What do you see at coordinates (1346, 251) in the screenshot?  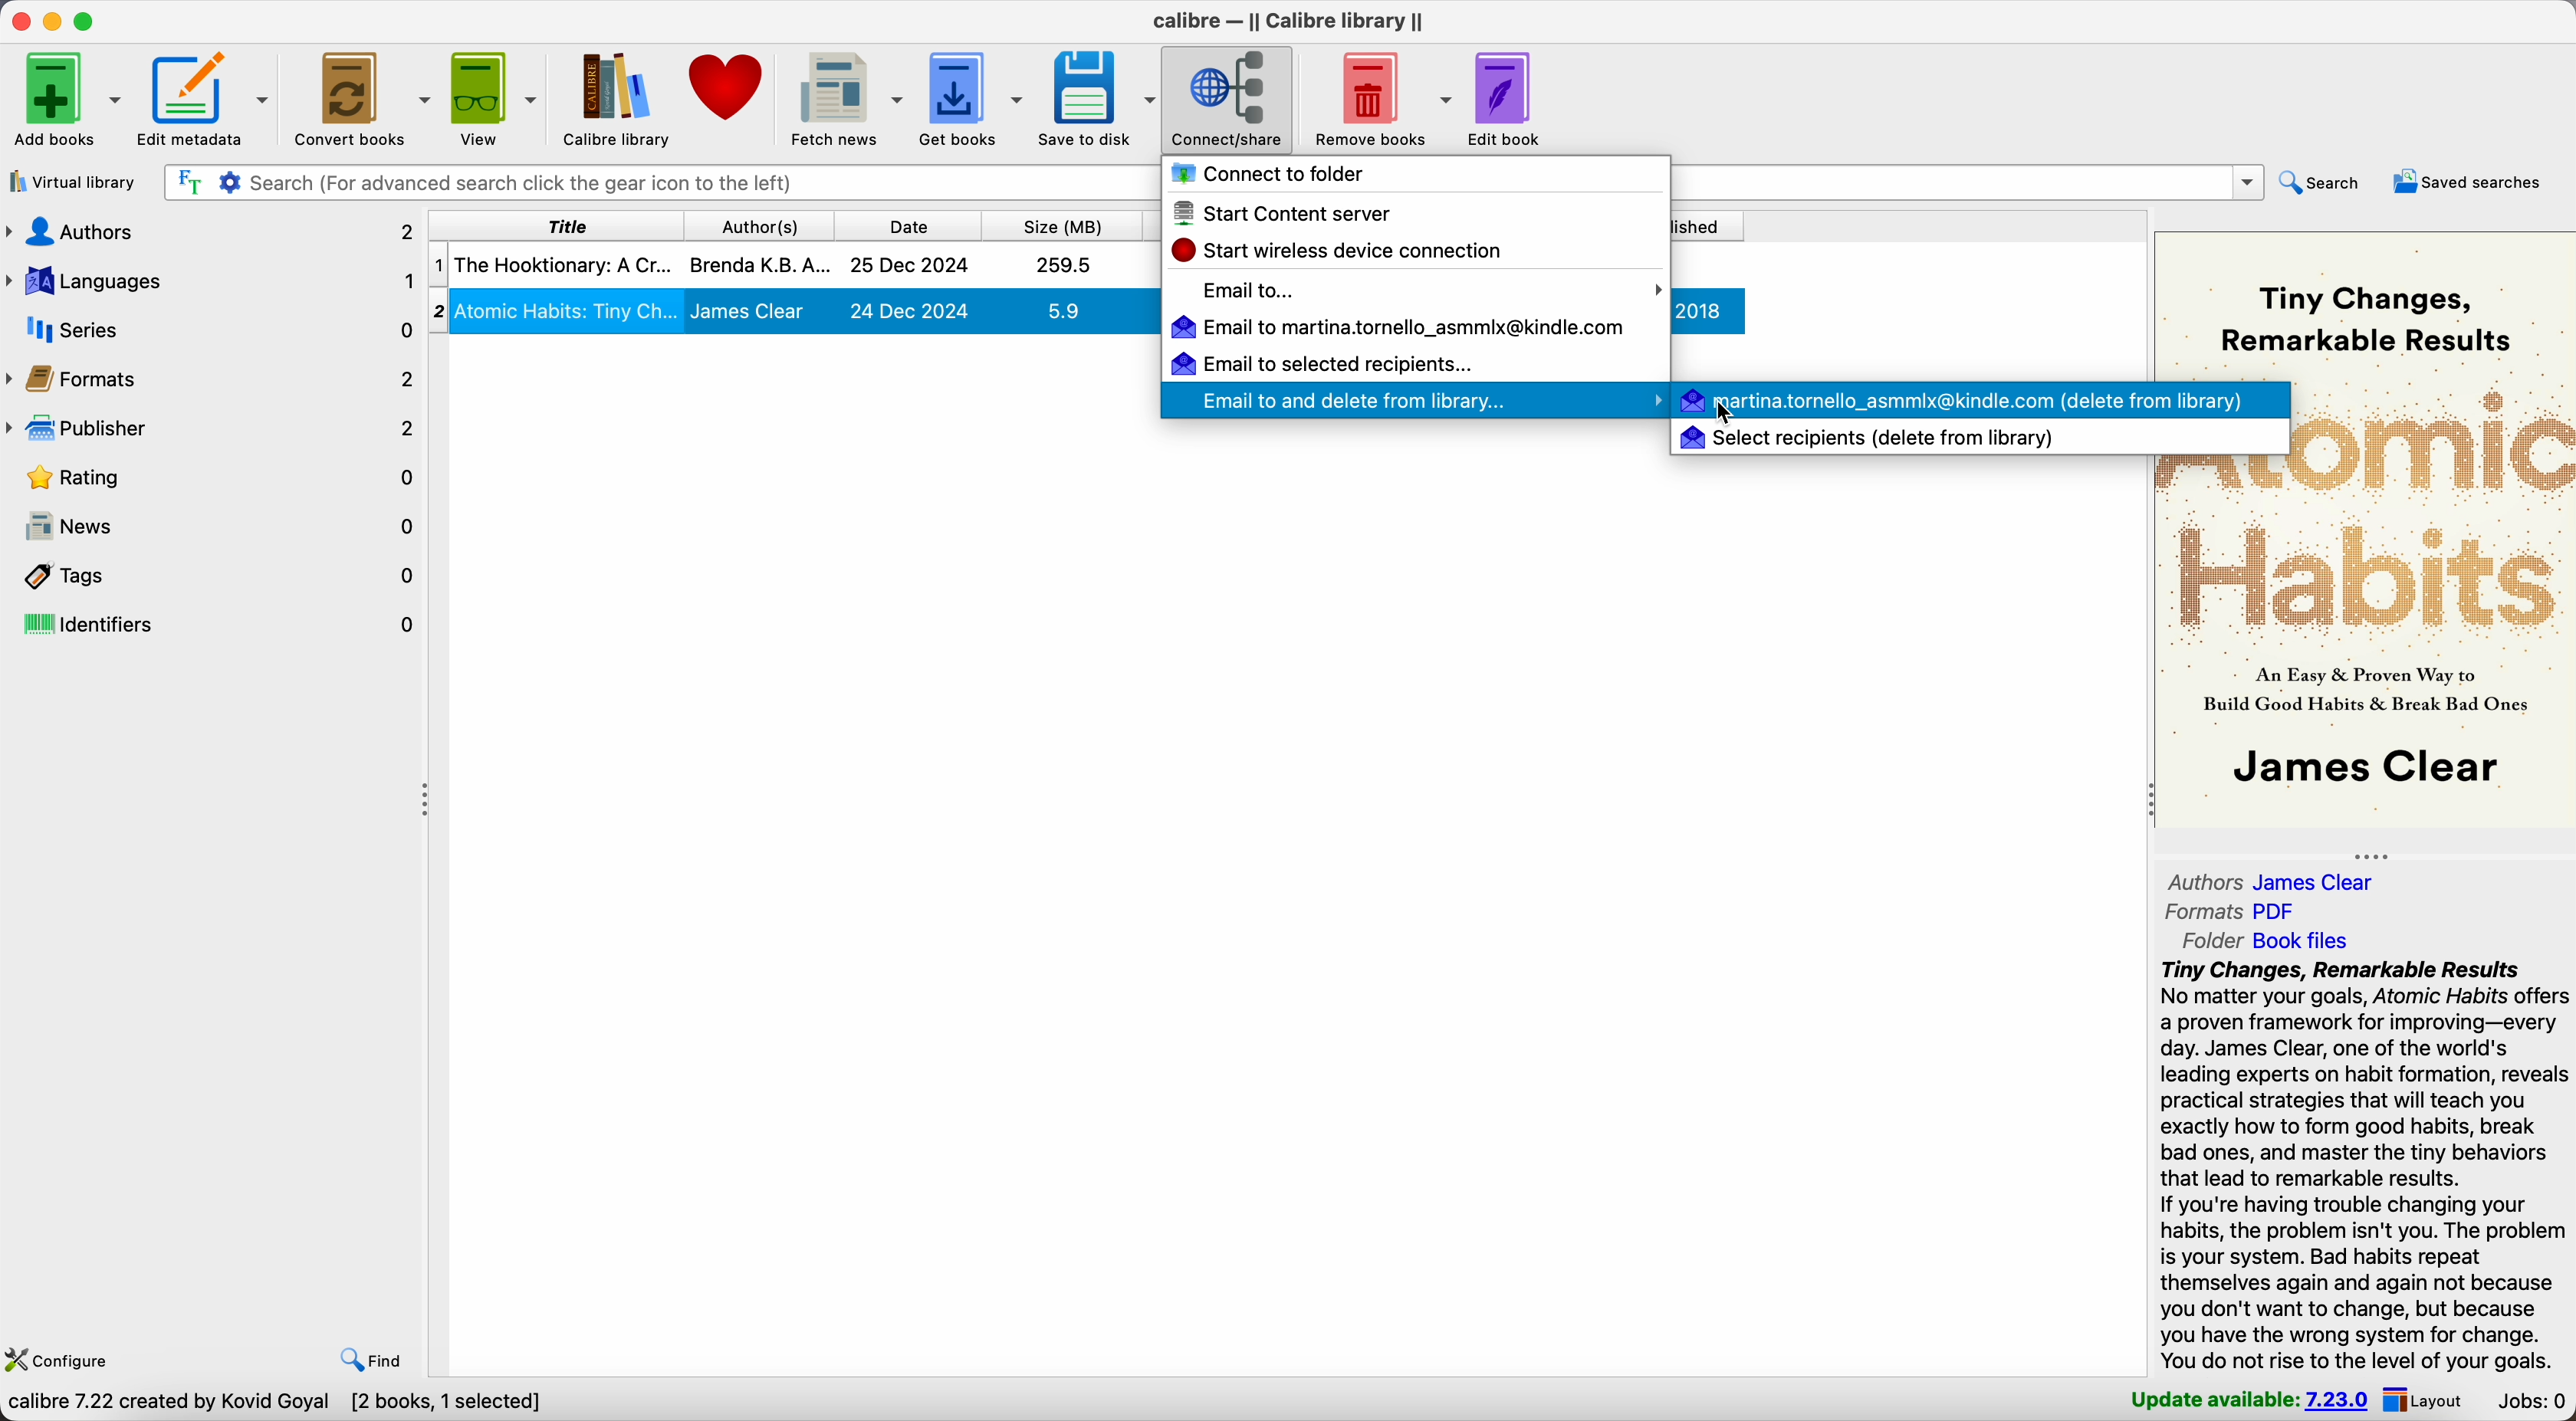 I see `start wireless device connection` at bounding box center [1346, 251].